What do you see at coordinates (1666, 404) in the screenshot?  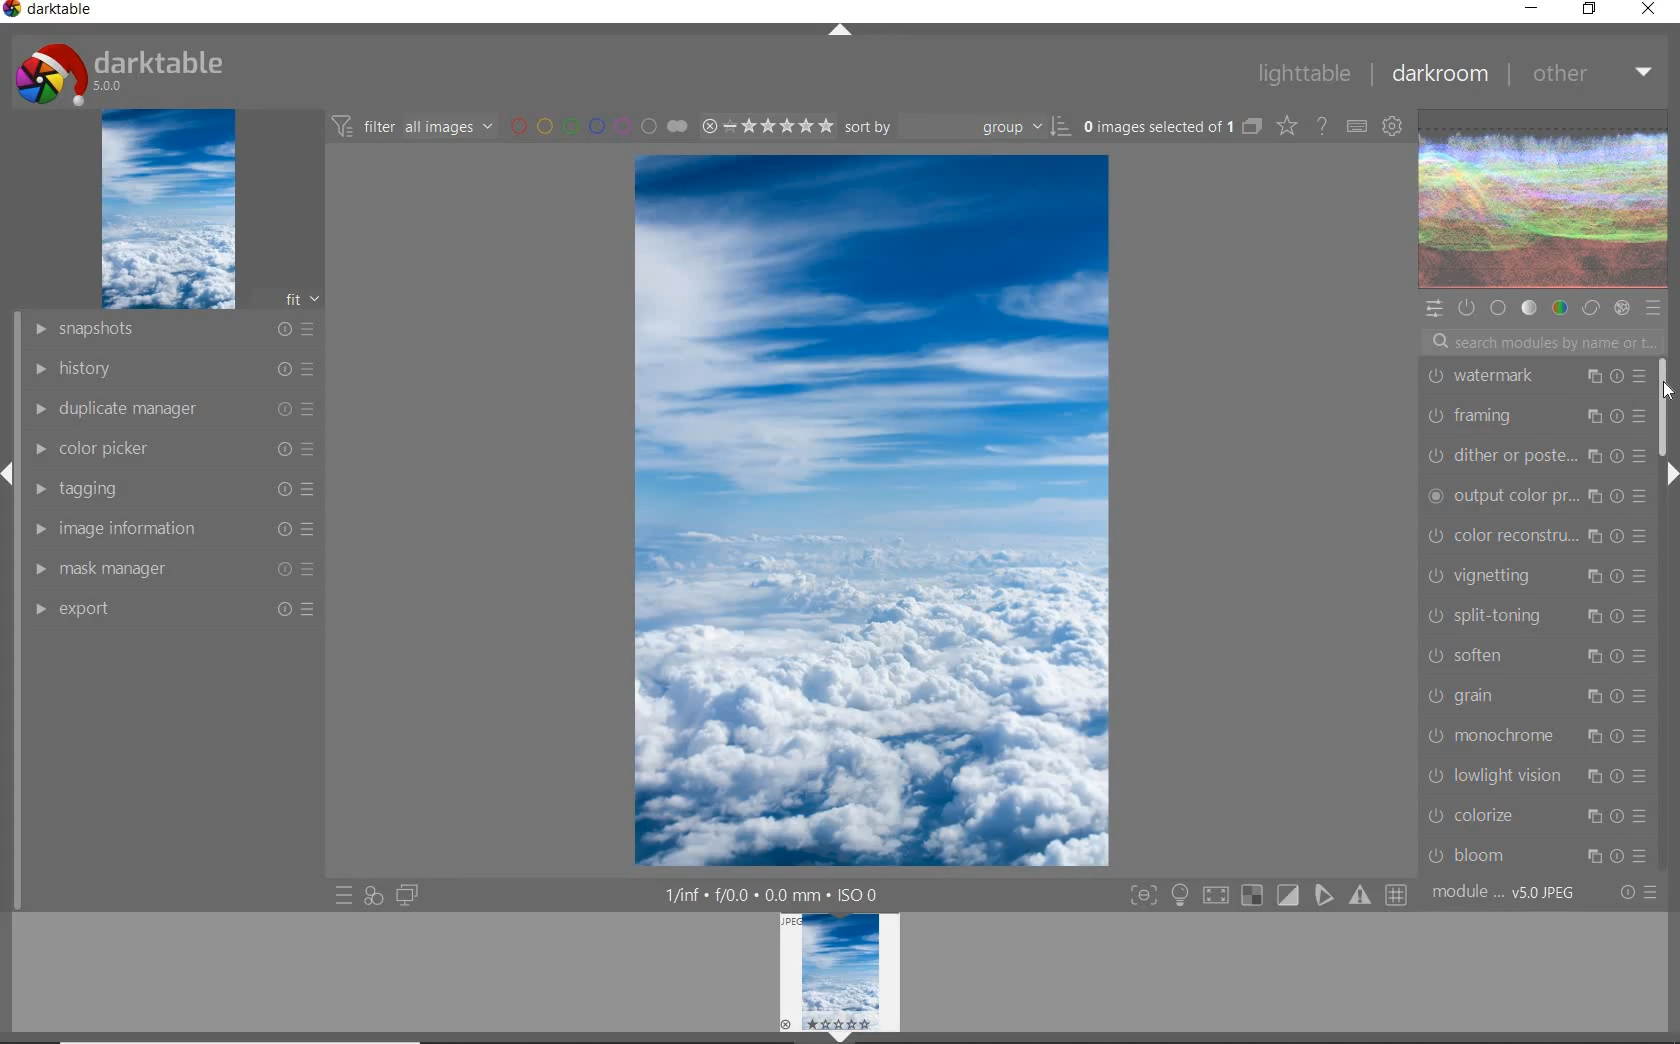 I see `SCROLLBAR` at bounding box center [1666, 404].